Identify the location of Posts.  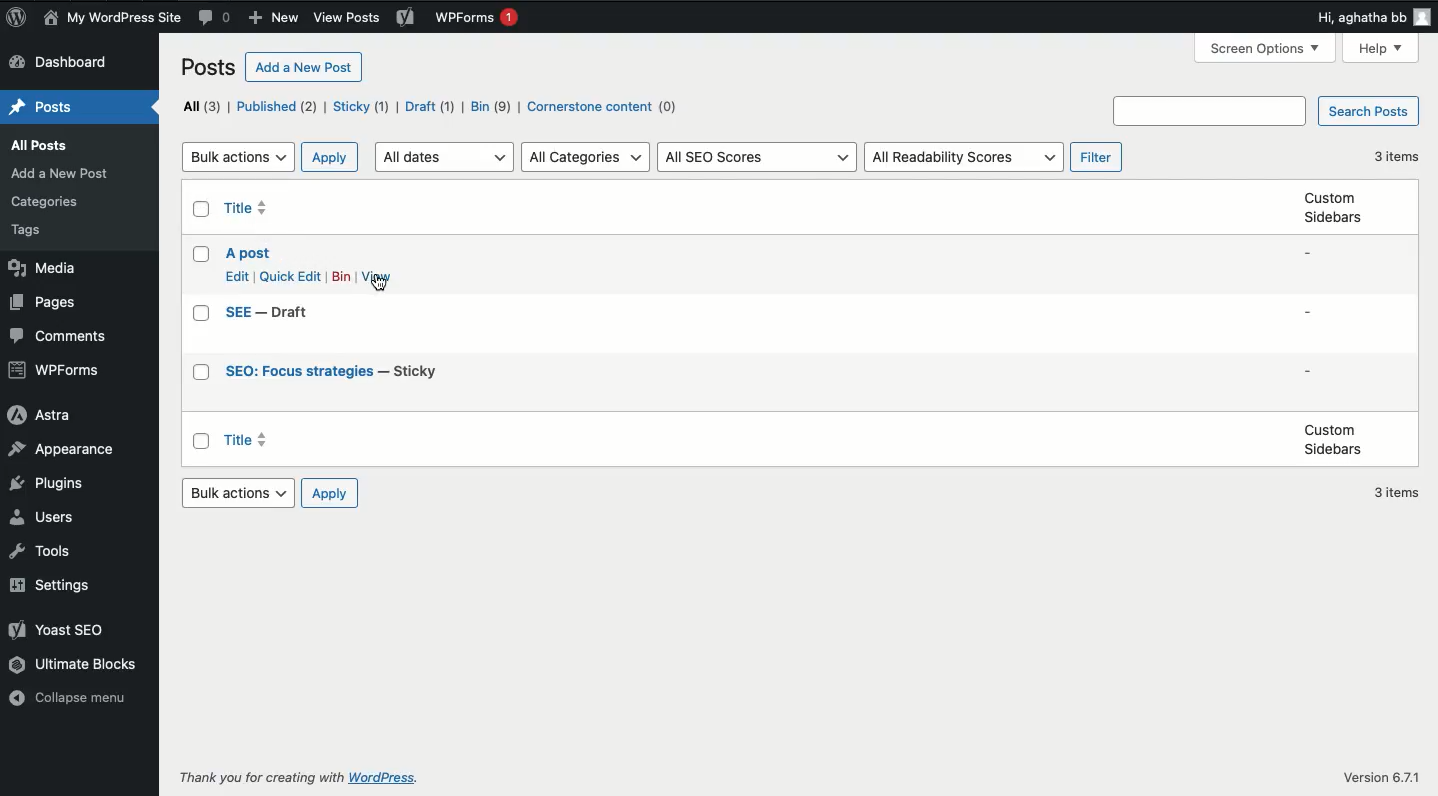
(210, 69).